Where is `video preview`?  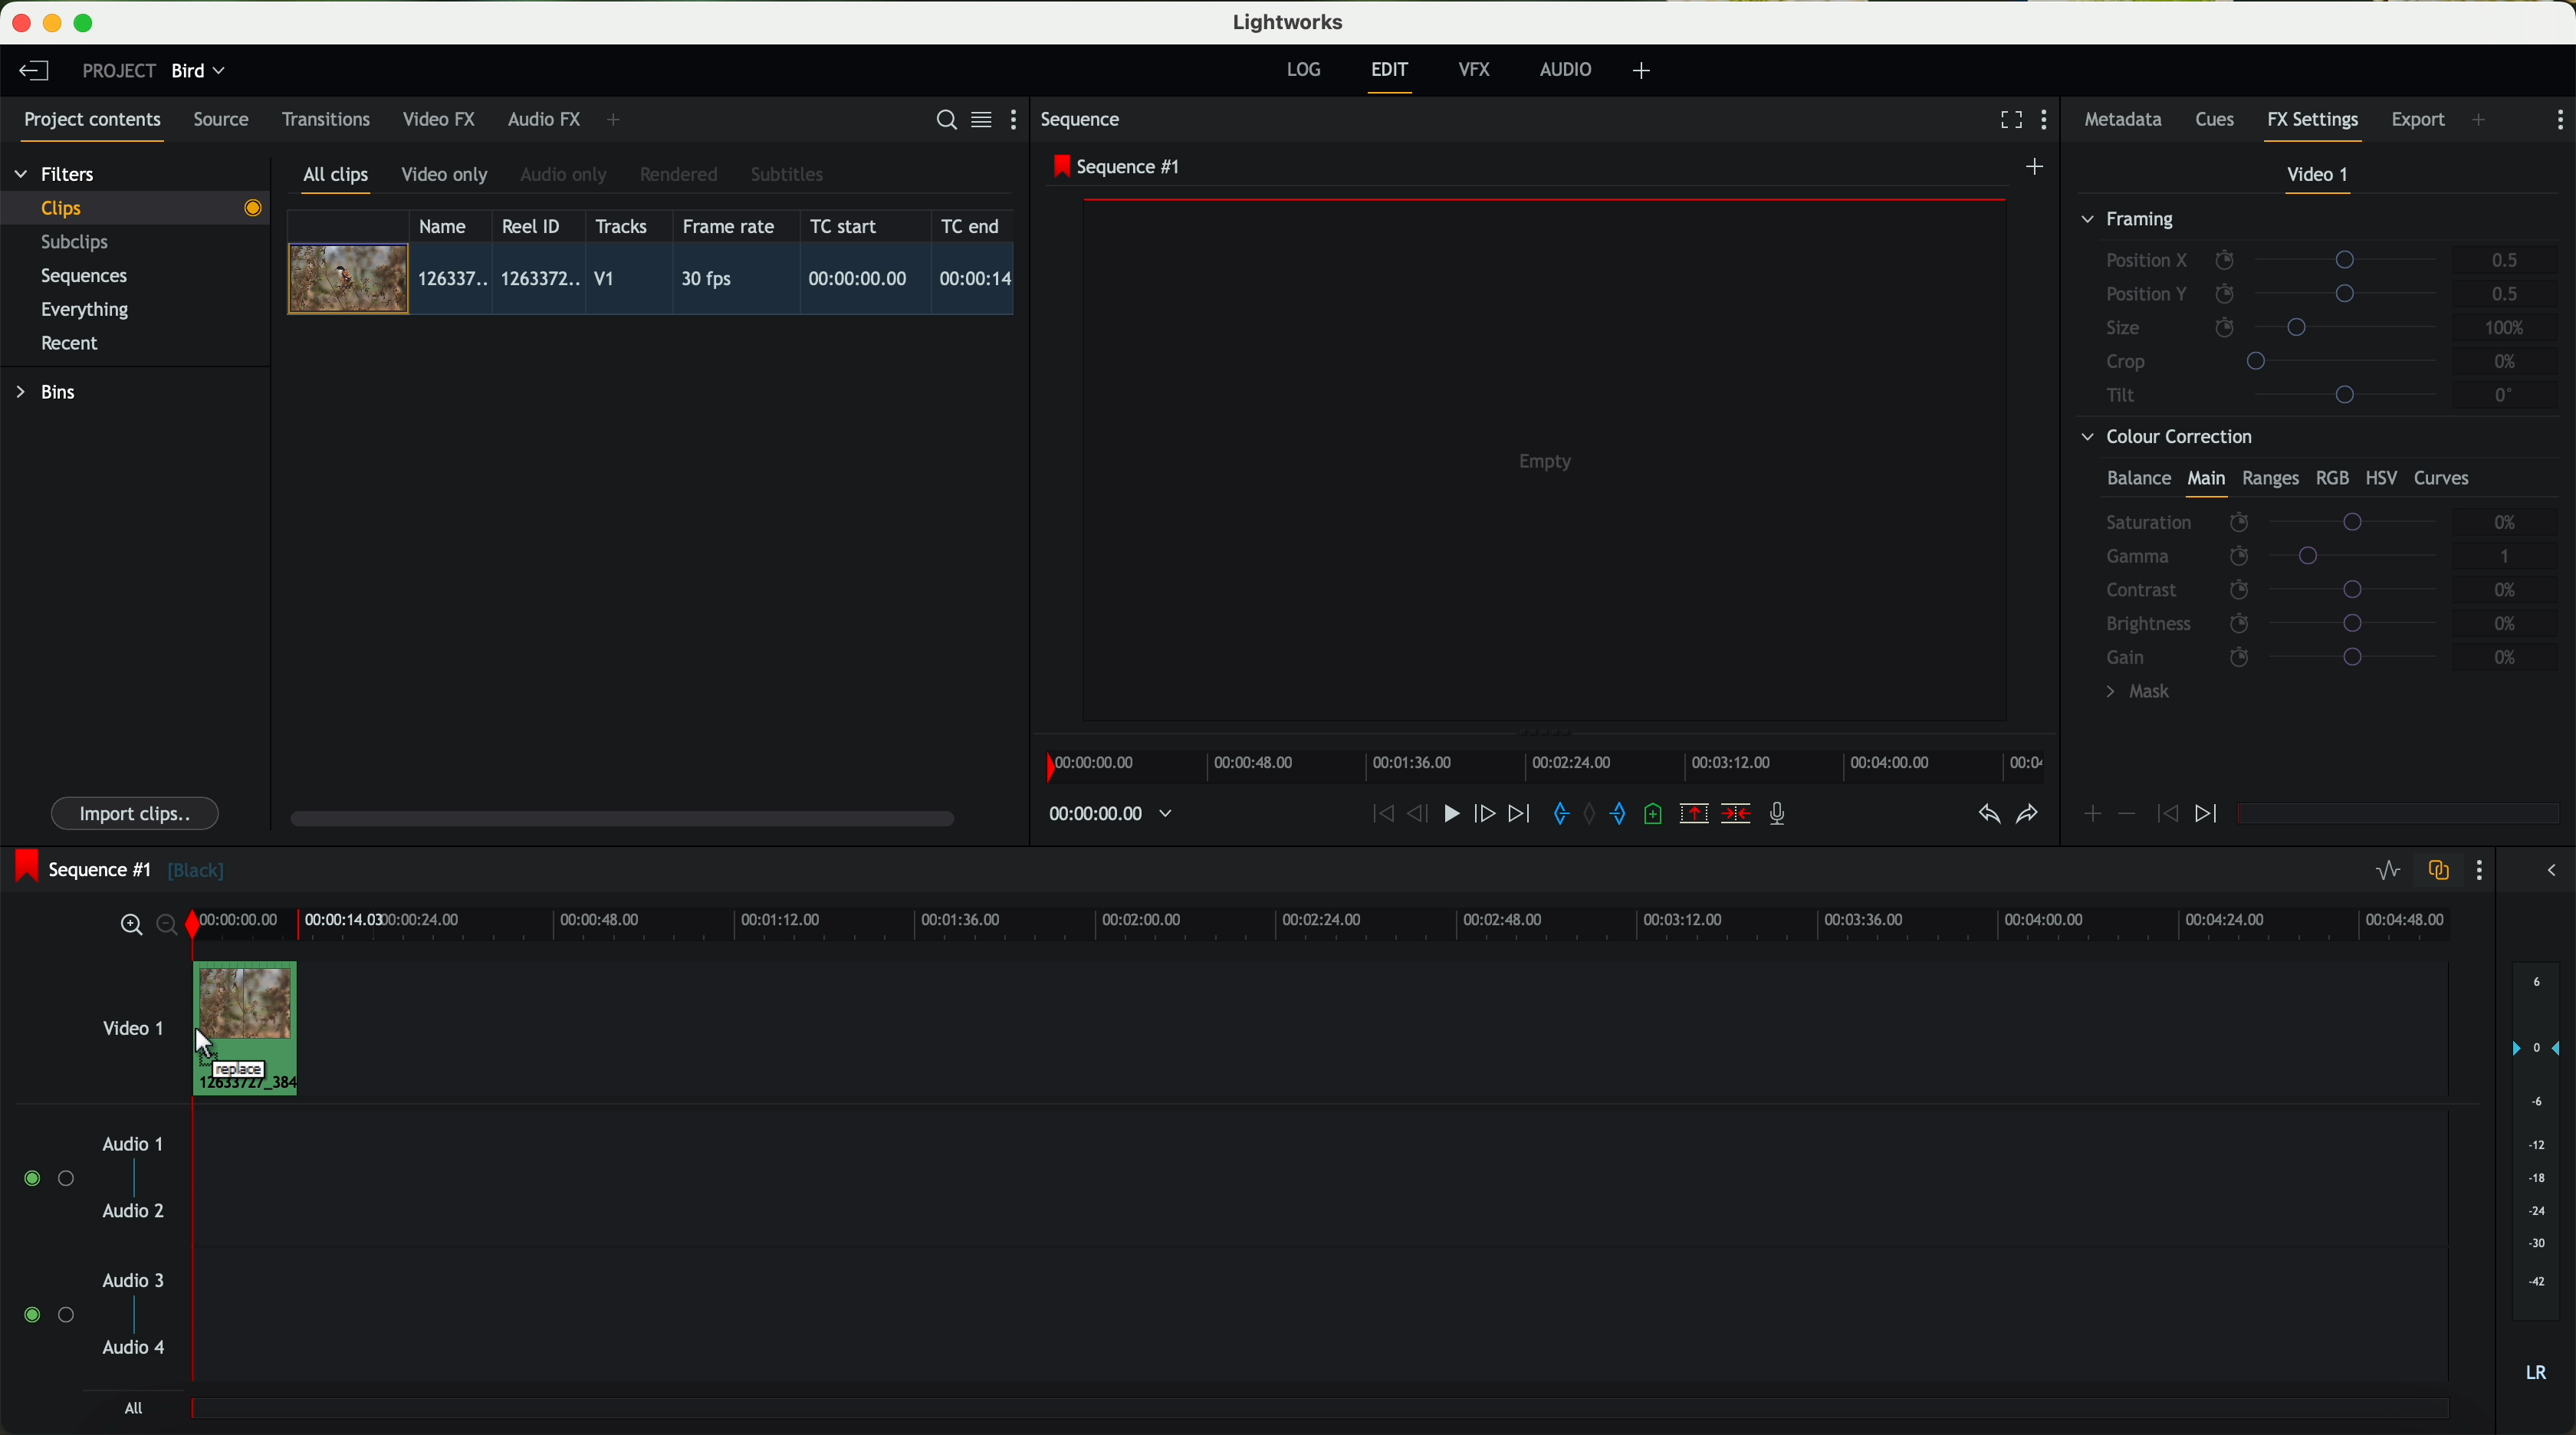 video preview is located at coordinates (1555, 462).